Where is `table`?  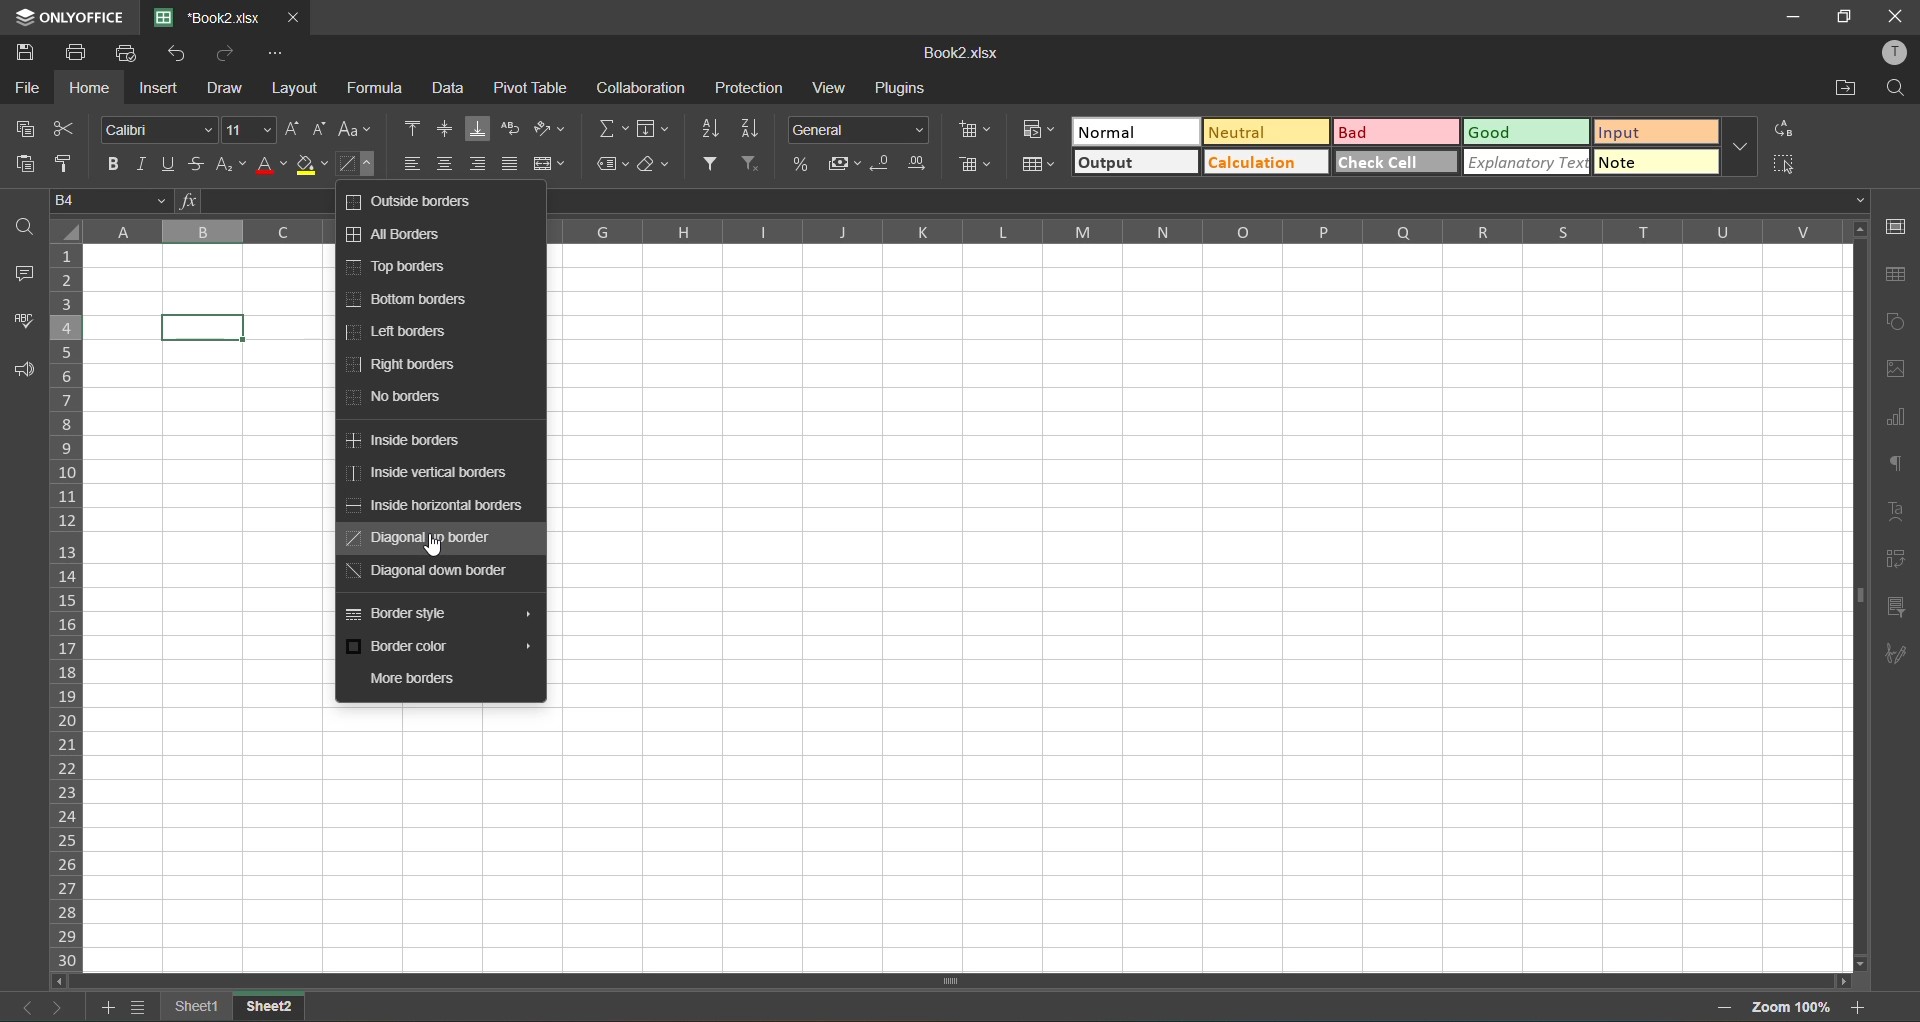 table is located at coordinates (1895, 275).